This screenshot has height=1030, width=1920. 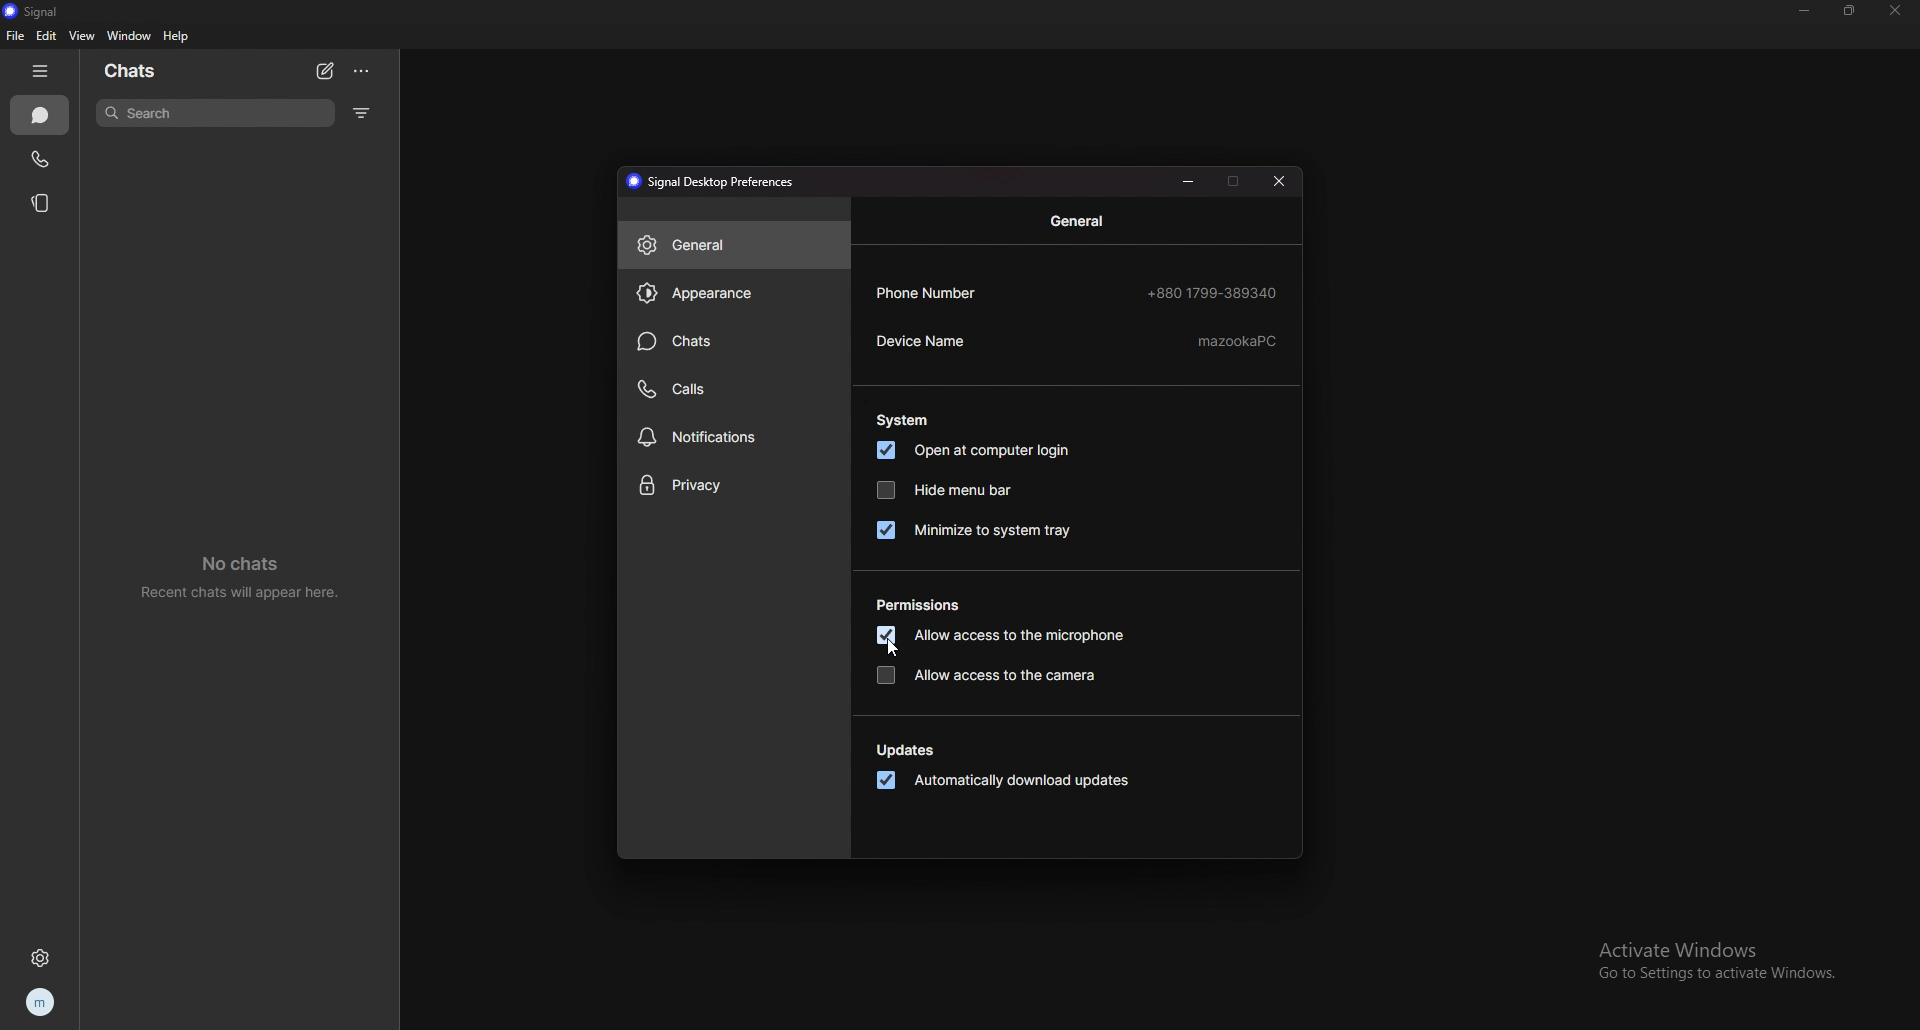 I want to click on options, so click(x=364, y=71).